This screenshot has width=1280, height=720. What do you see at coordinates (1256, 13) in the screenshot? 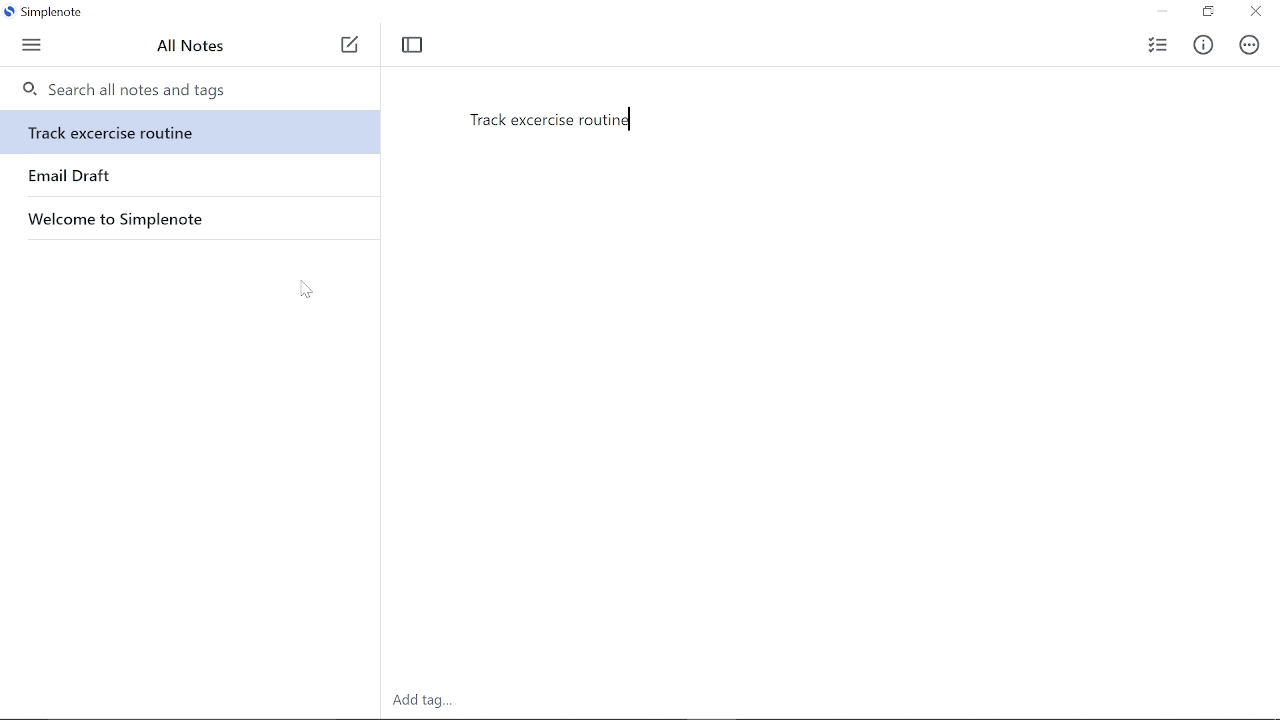
I see `Close` at bounding box center [1256, 13].